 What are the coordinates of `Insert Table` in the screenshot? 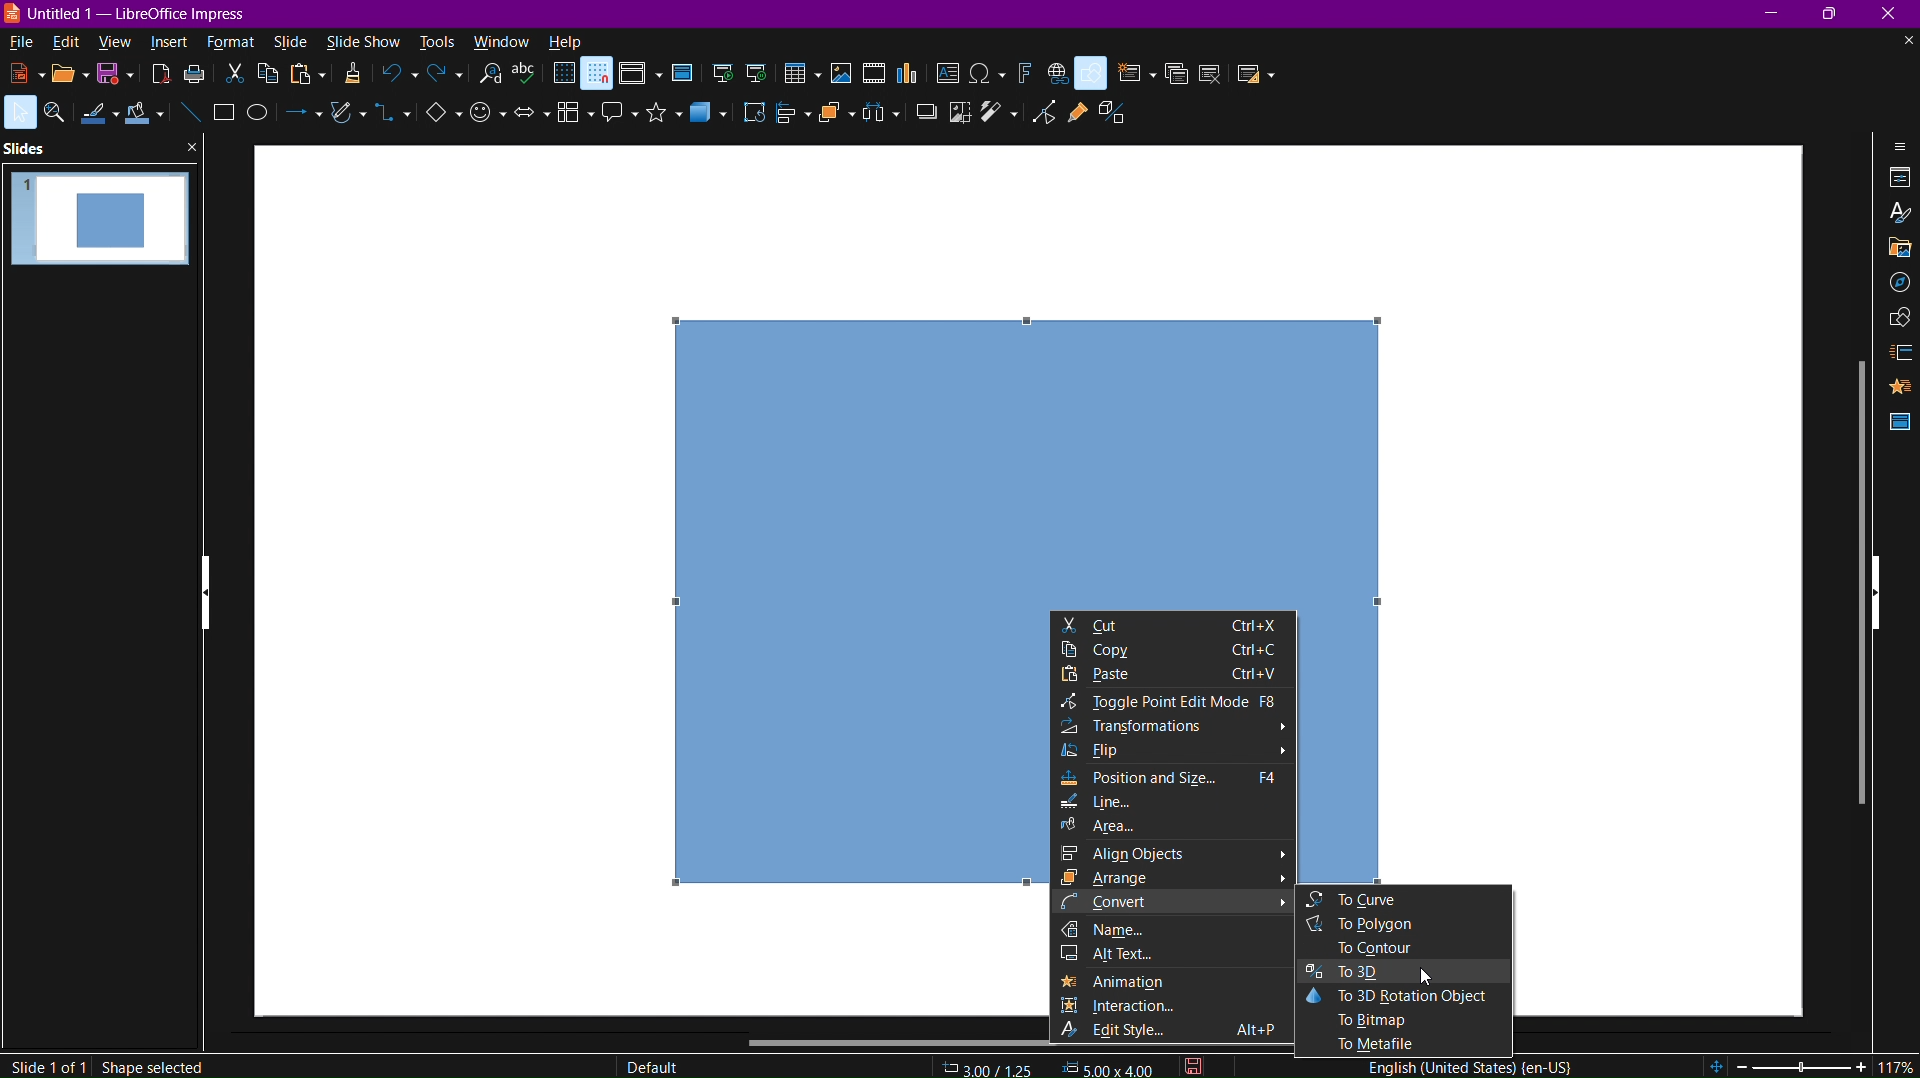 It's located at (802, 75).